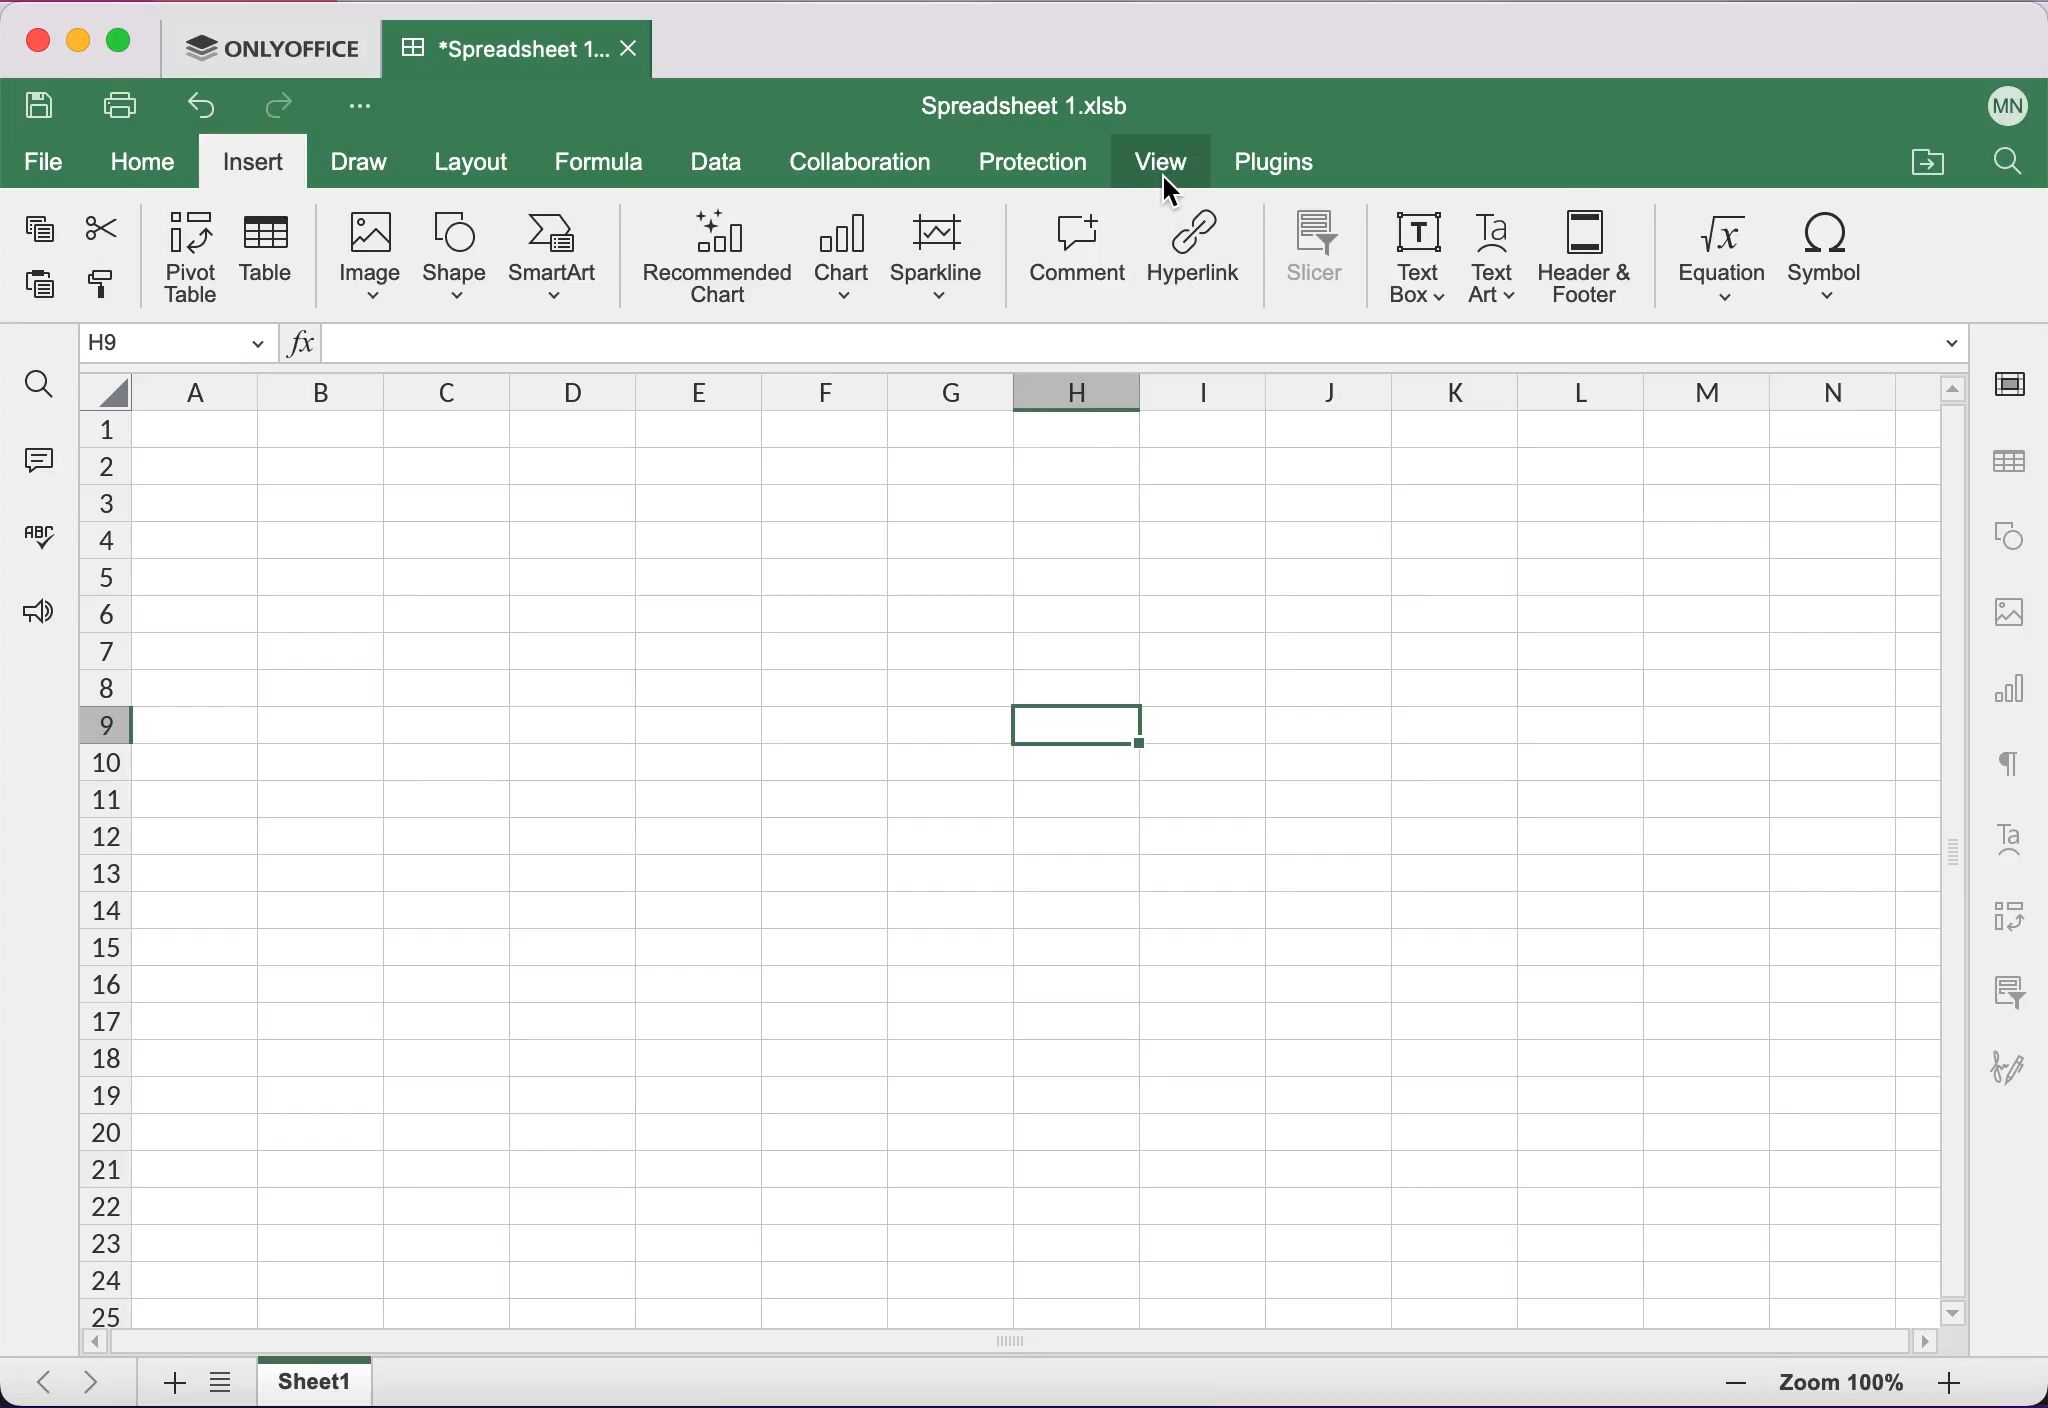 This screenshot has width=2048, height=1408. Describe the element at coordinates (1925, 165) in the screenshot. I see `file a collection` at that location.